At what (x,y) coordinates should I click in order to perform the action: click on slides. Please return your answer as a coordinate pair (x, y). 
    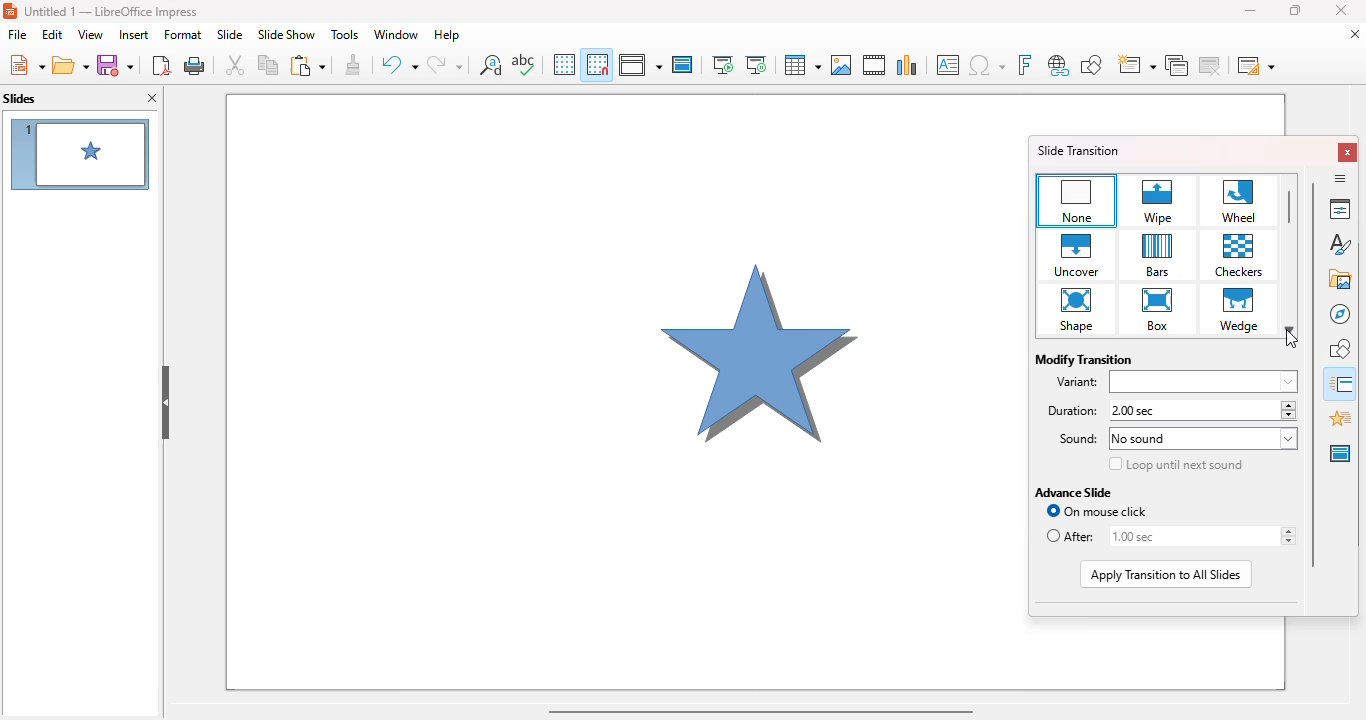
    Looking at the image, I should click on (20, 98).